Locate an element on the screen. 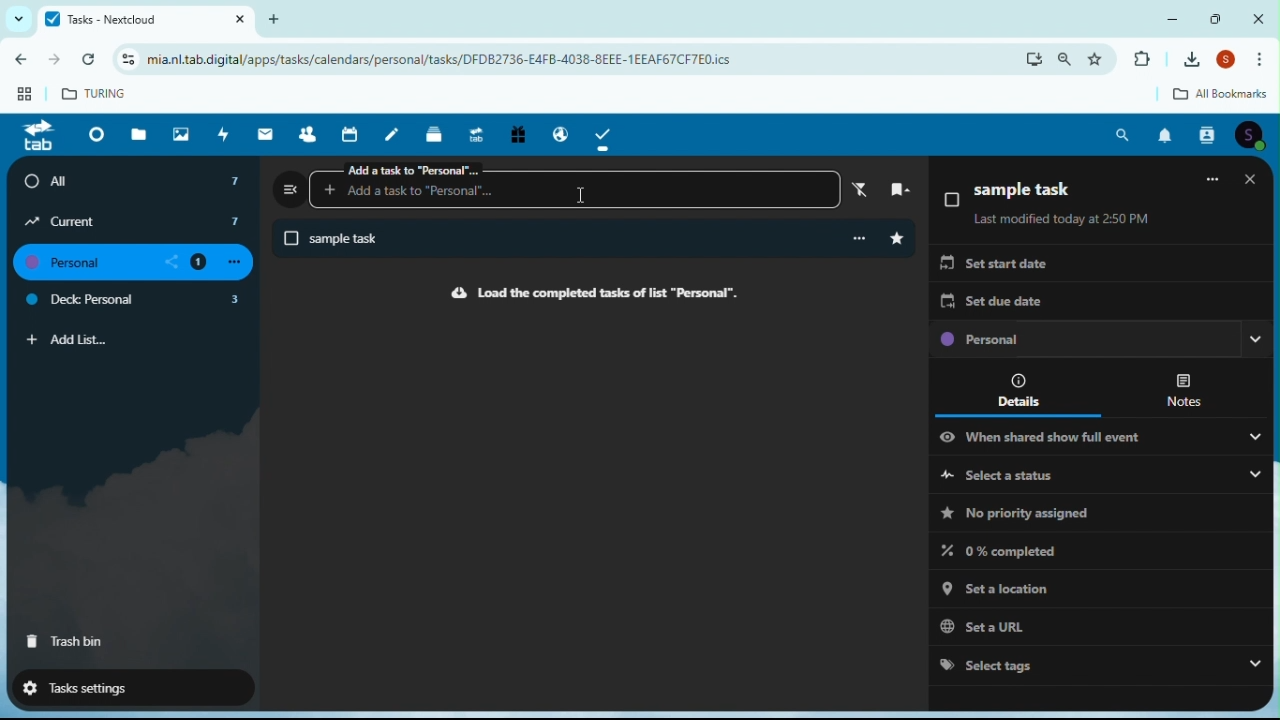 The width and height of the screenshot is (1280, 720). Close navigation is located at coordinates (290, 188).